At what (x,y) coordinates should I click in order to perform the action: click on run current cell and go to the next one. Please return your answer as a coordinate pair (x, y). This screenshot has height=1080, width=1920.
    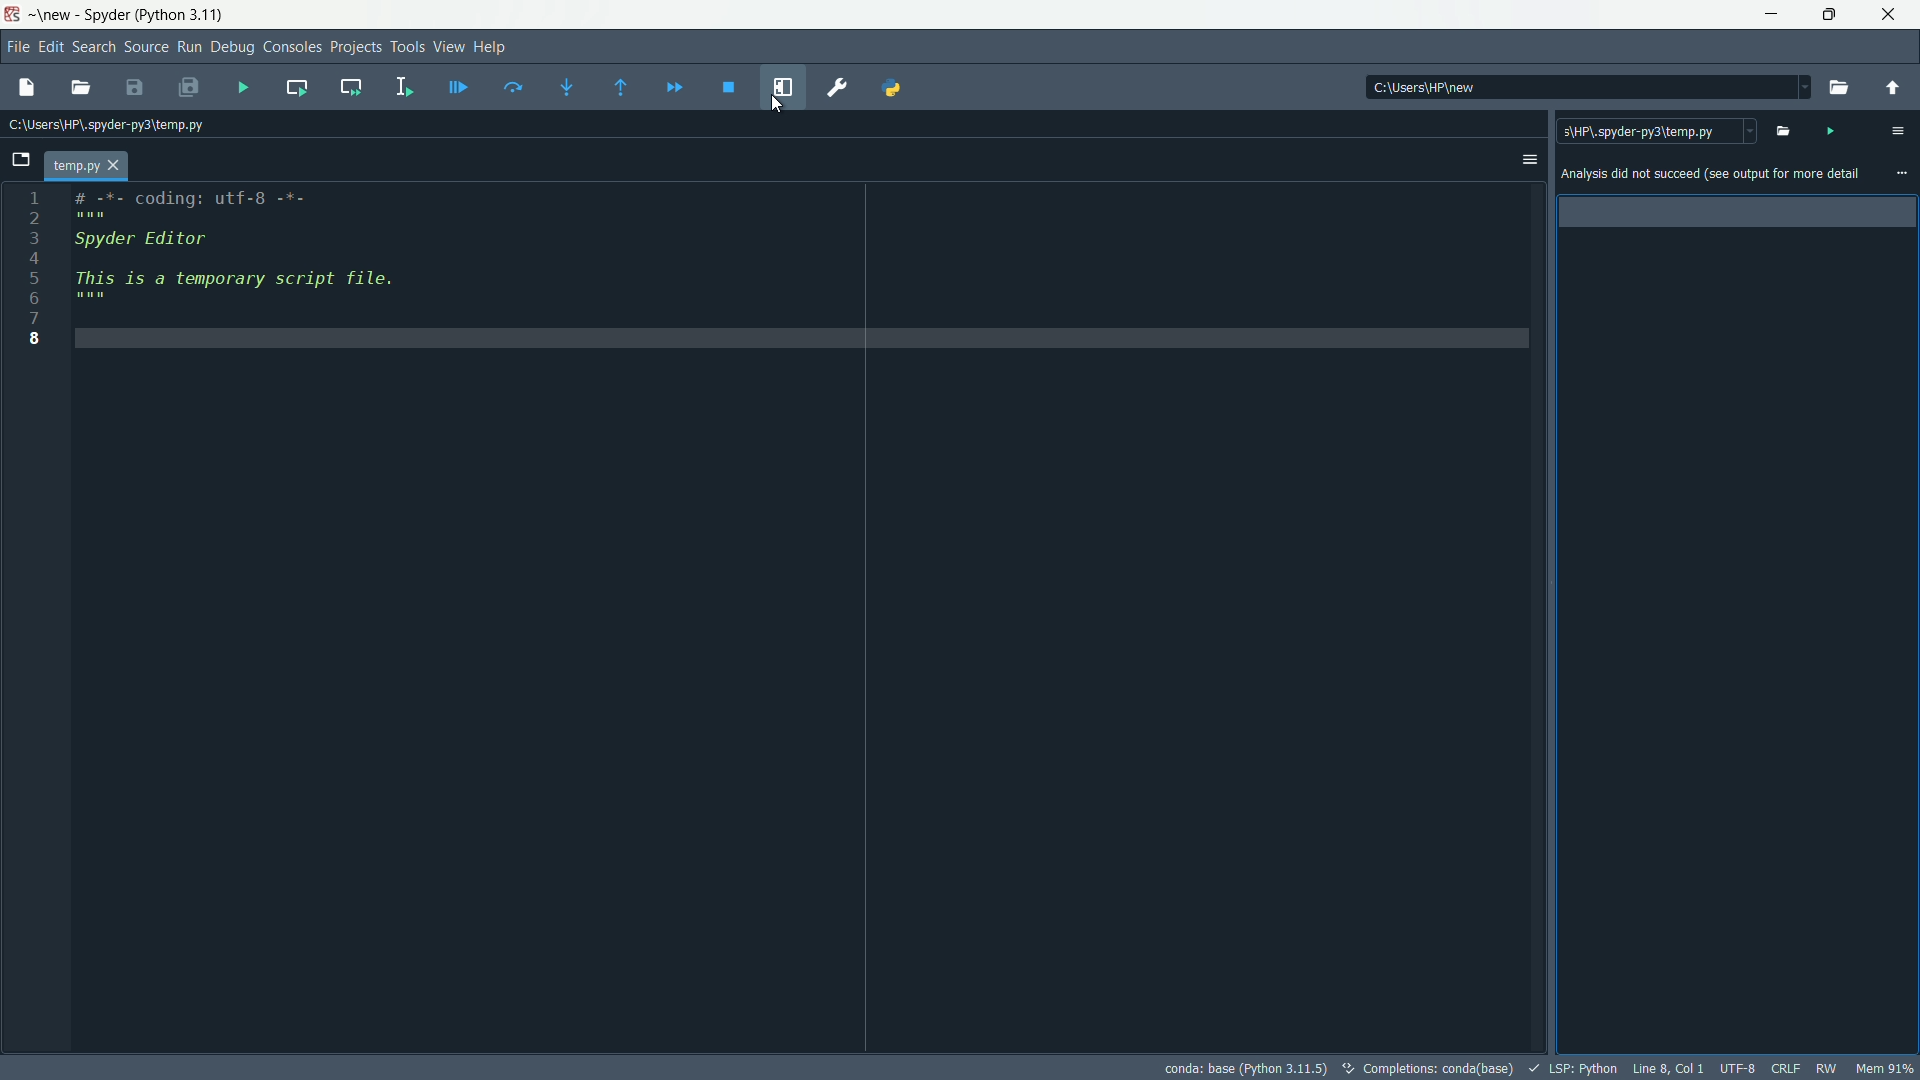
    Looking at the image, I should click on (347, 88).